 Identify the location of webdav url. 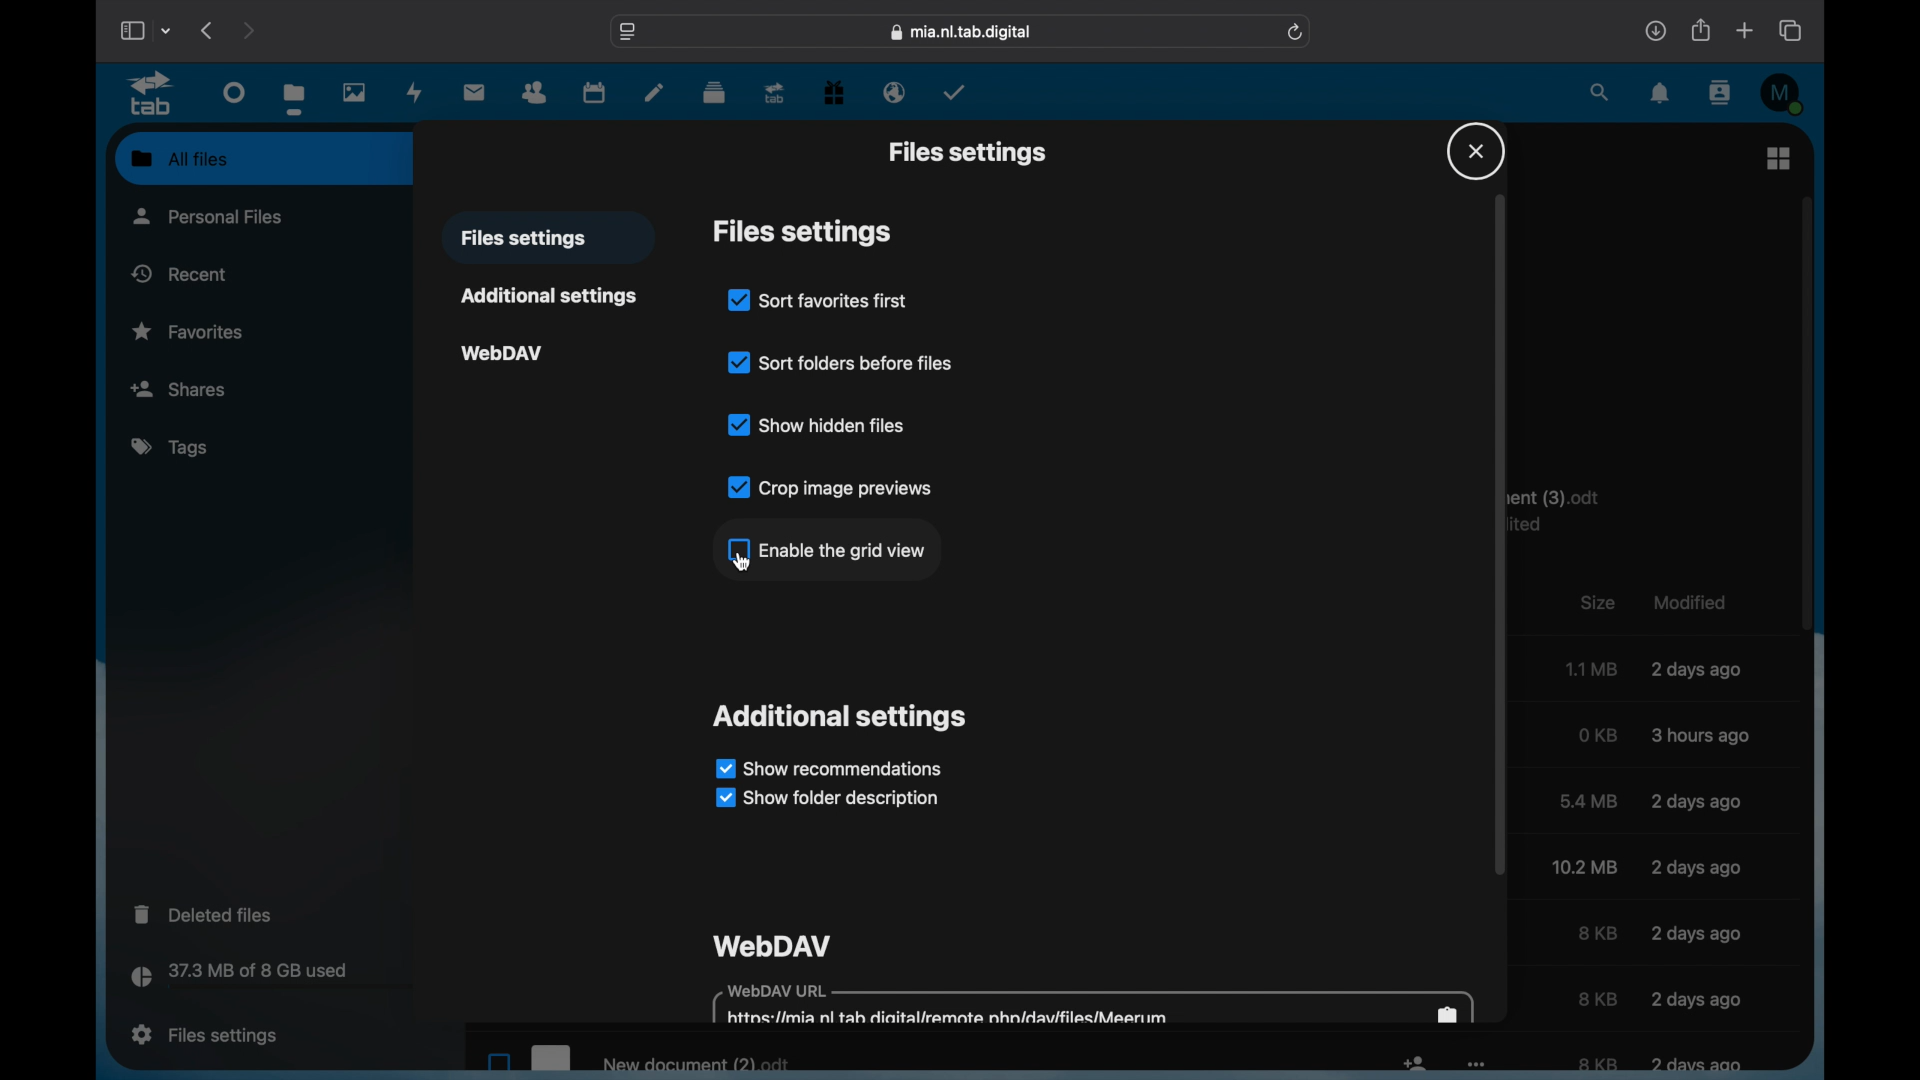
(1094, 1005).